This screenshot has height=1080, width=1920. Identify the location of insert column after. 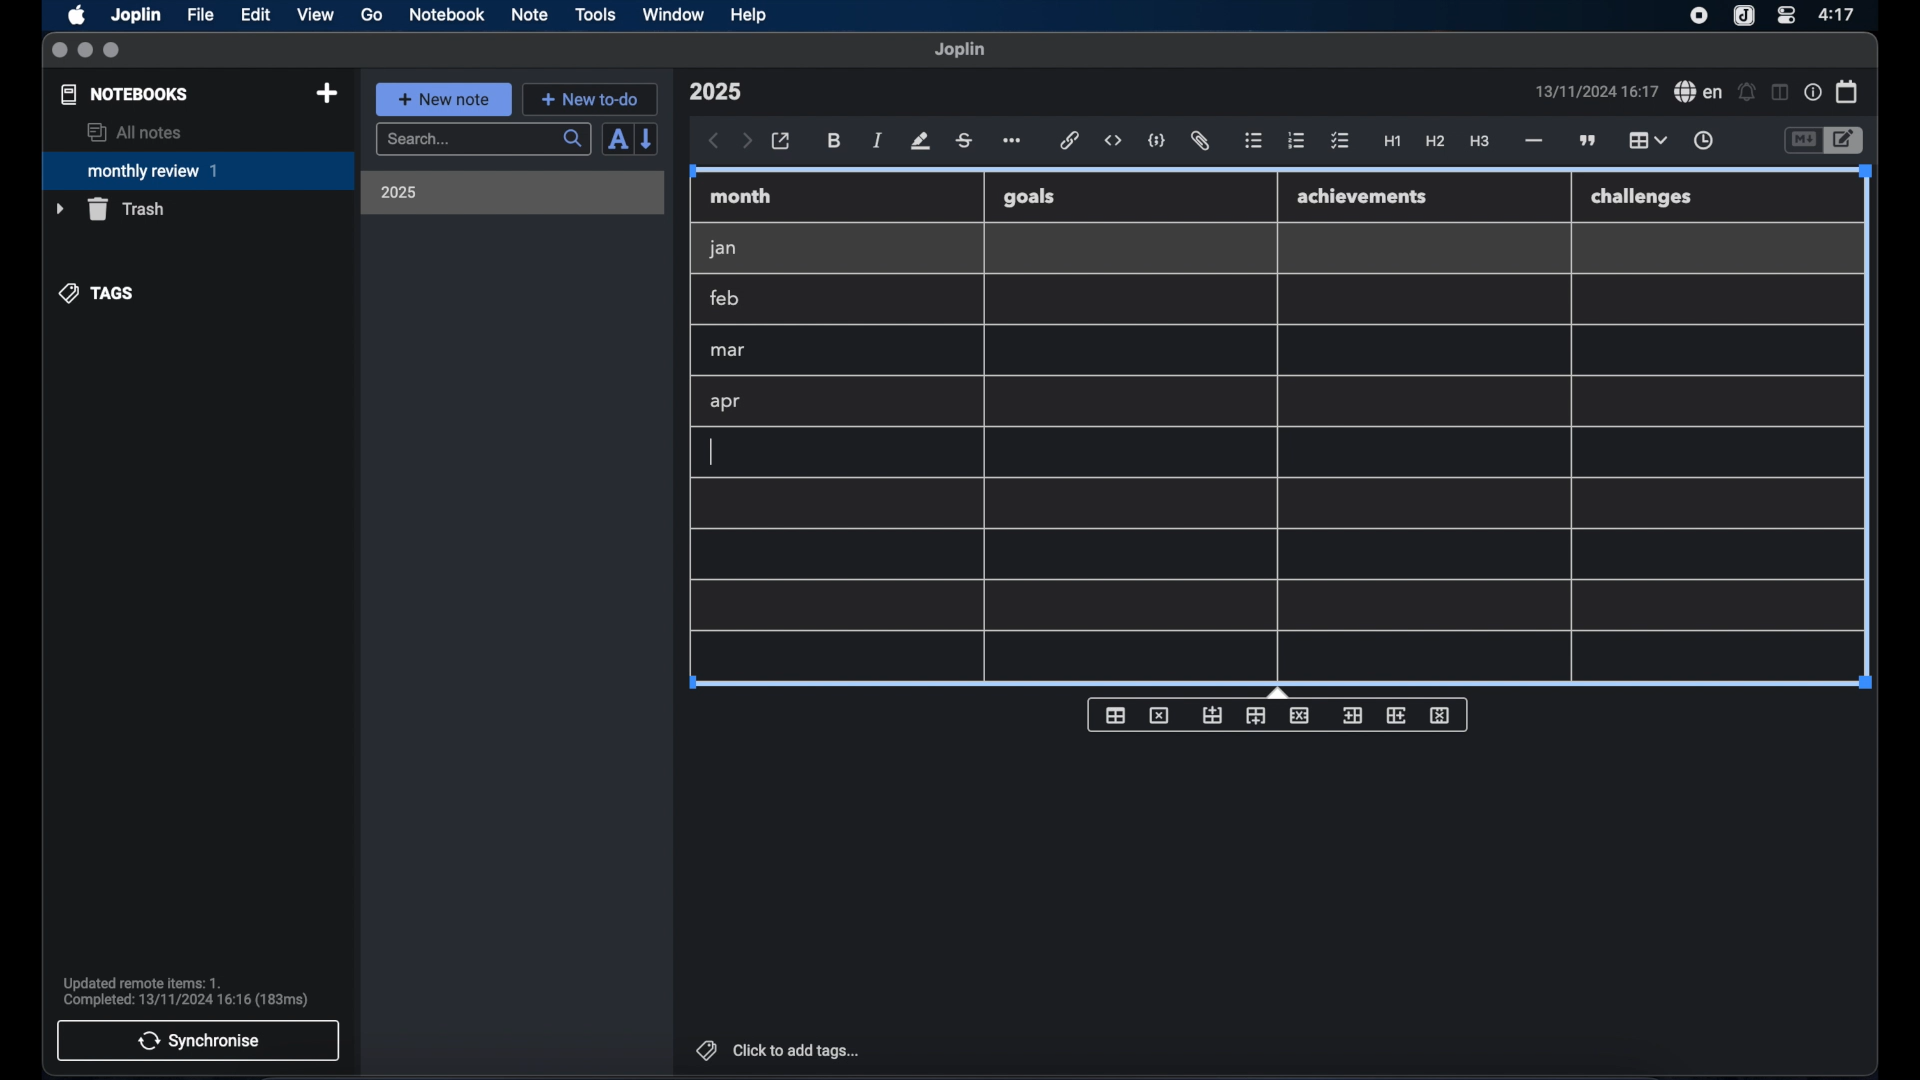
(1397, 715).